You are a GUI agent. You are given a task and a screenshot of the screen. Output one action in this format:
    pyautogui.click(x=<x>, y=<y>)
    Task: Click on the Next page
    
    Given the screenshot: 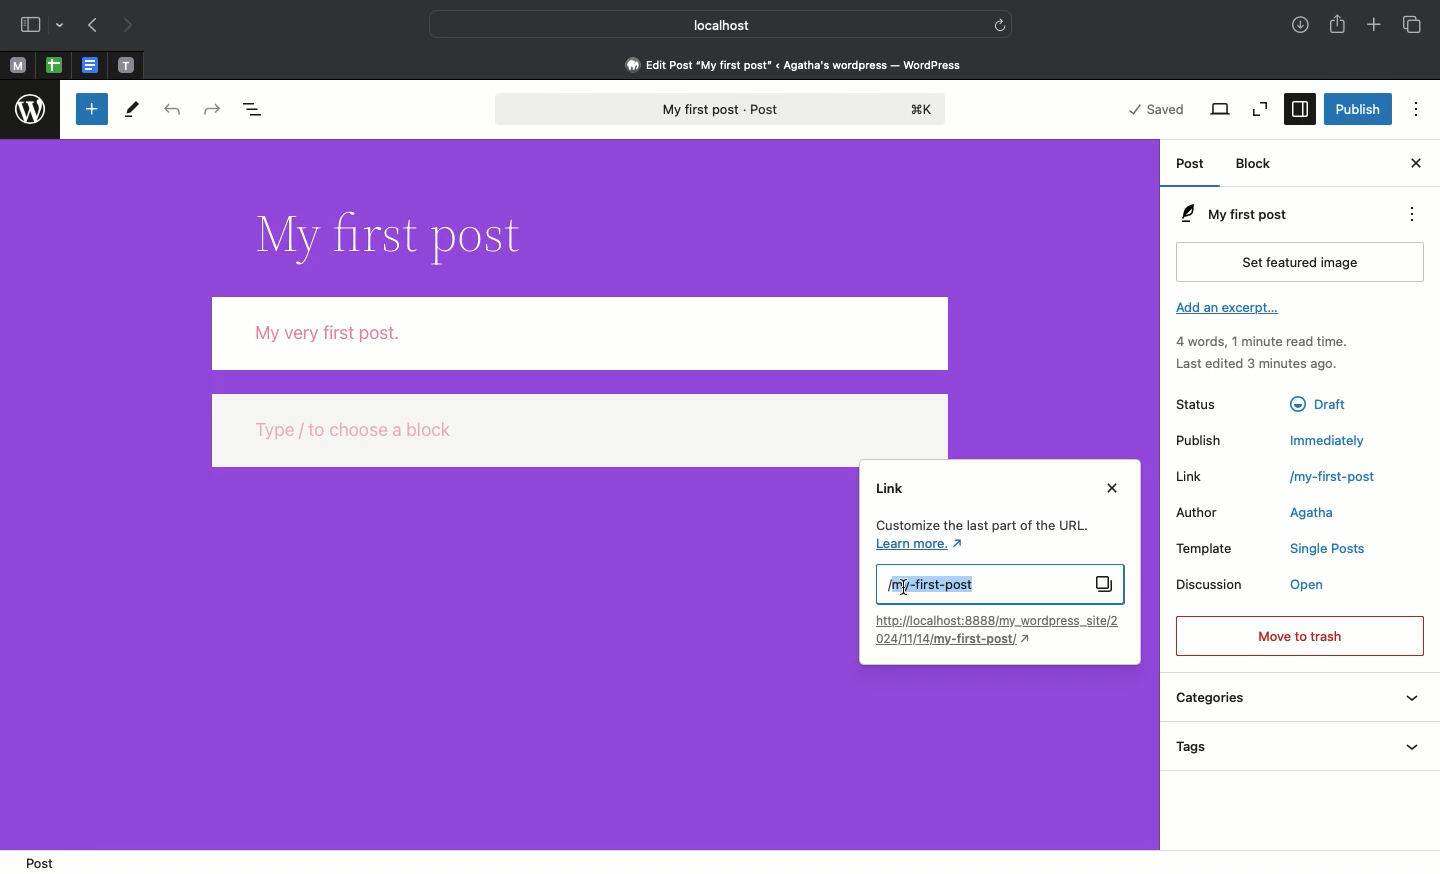 What is the action you would take?
    pyautogui.click(x=134, y=26)
    